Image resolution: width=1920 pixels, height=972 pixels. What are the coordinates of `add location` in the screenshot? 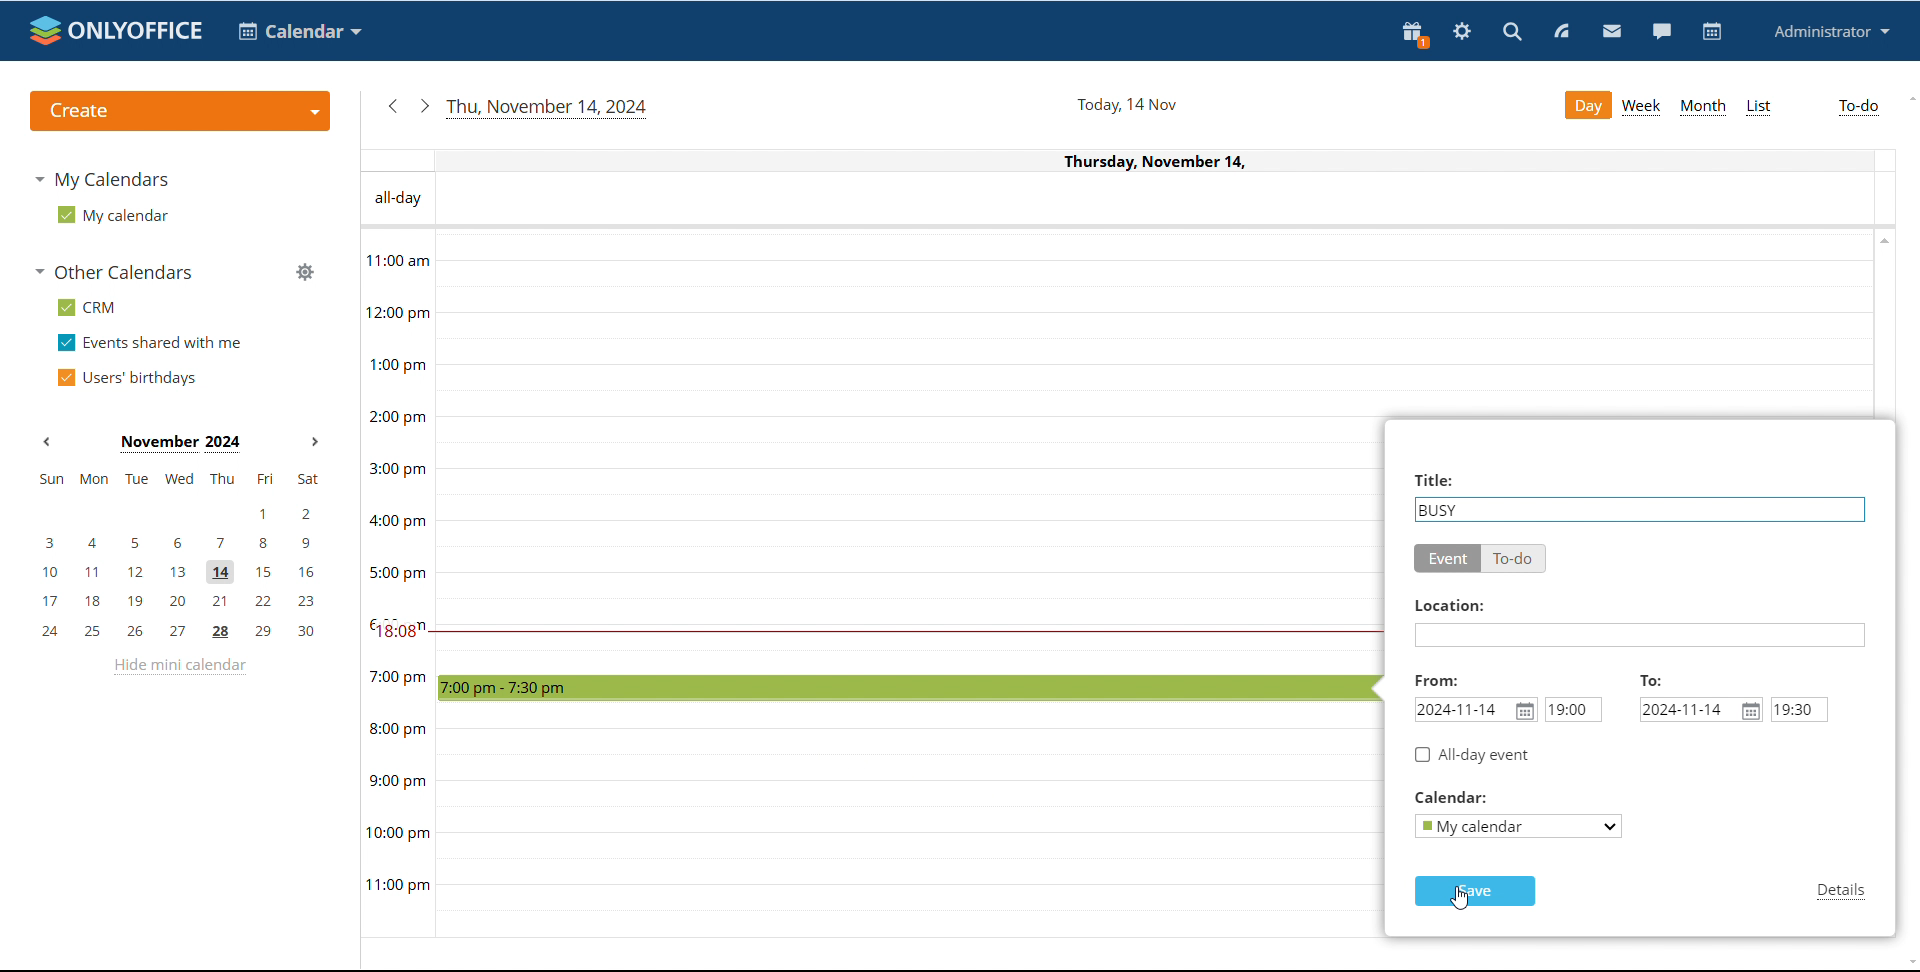 It's located at (1641, 635).